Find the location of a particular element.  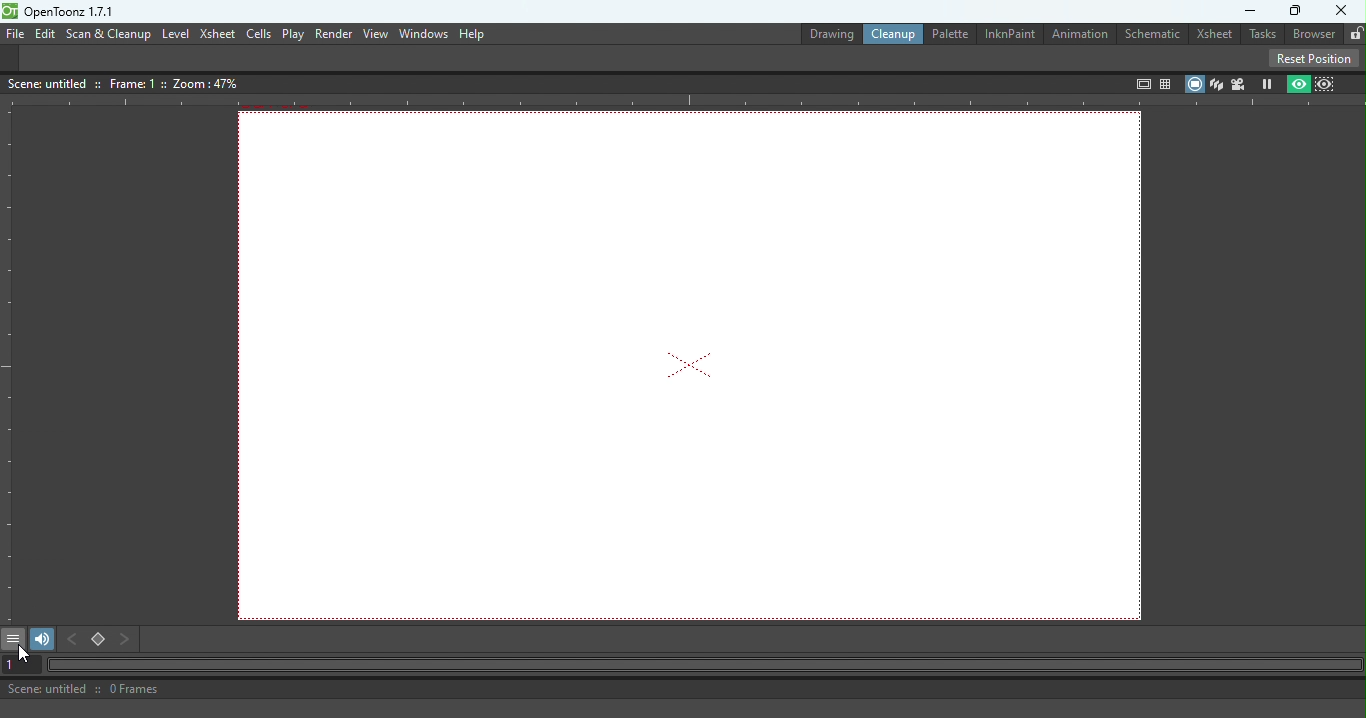

cells is located at coordinates (258, 34).